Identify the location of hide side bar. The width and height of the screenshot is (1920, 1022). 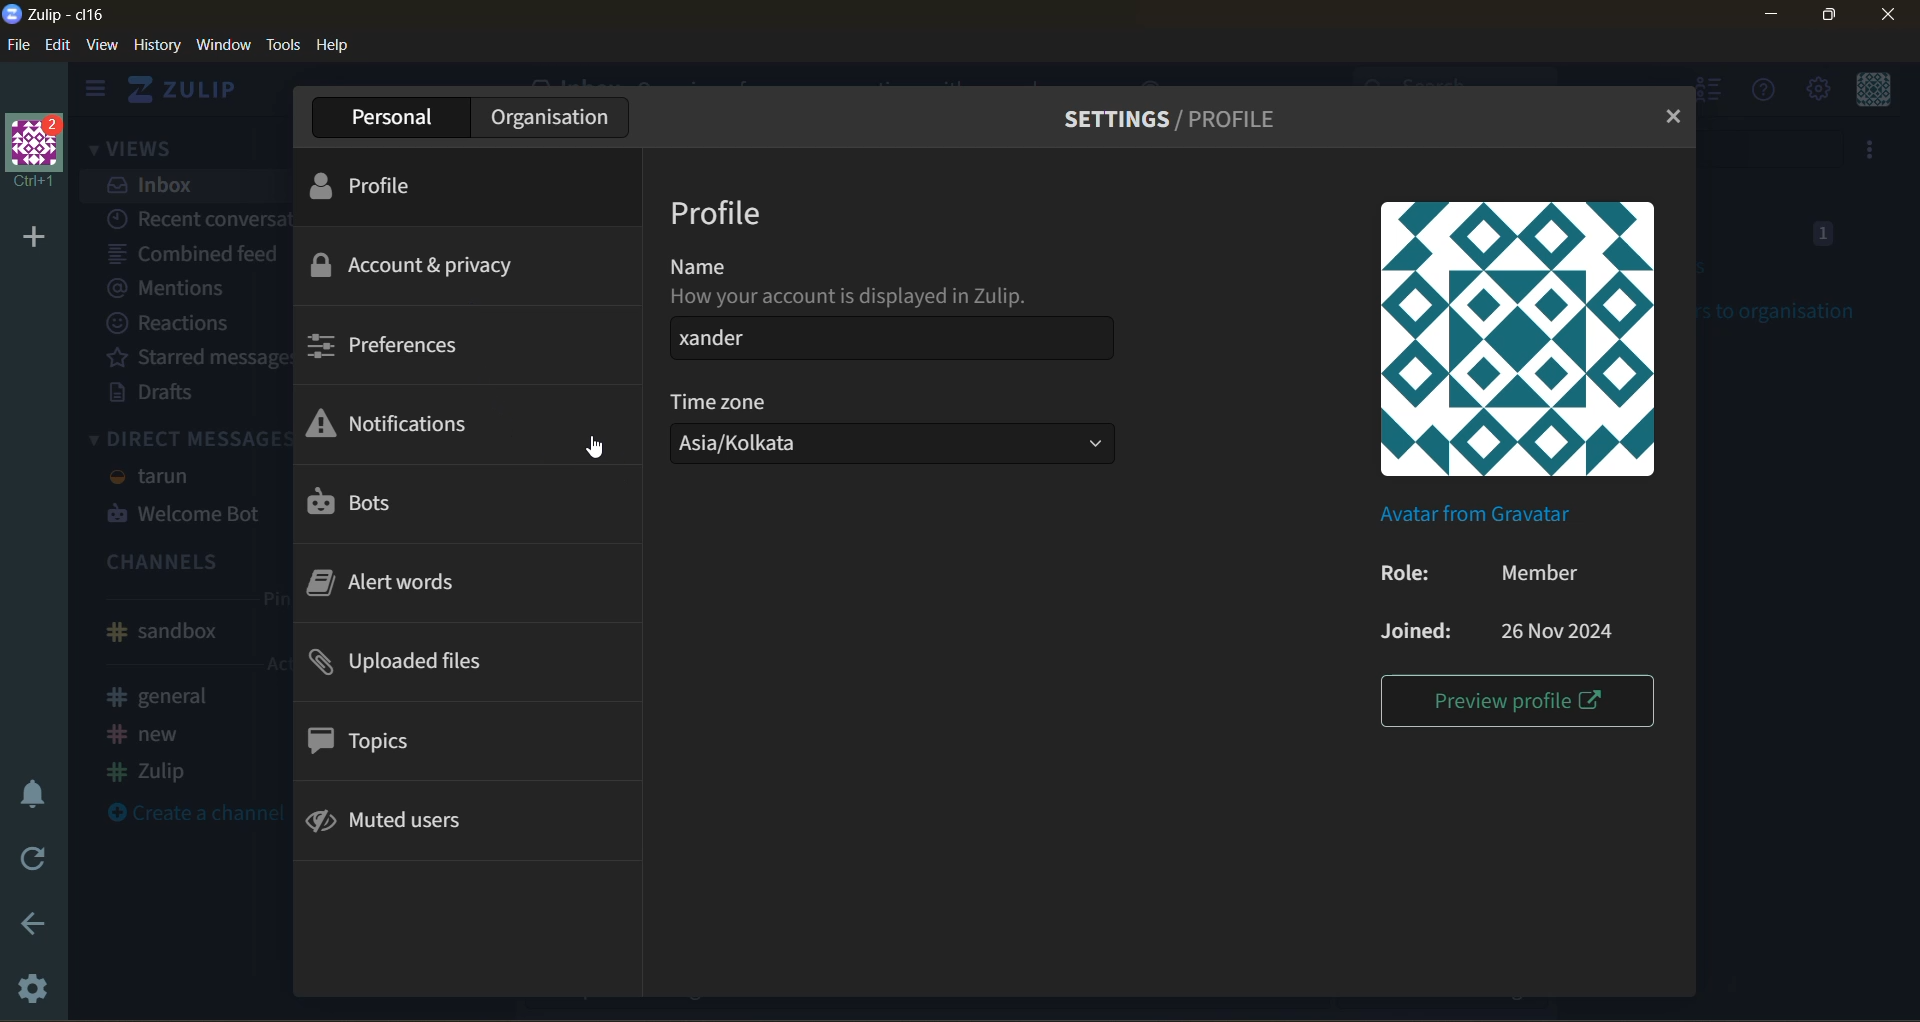
(95, 91).